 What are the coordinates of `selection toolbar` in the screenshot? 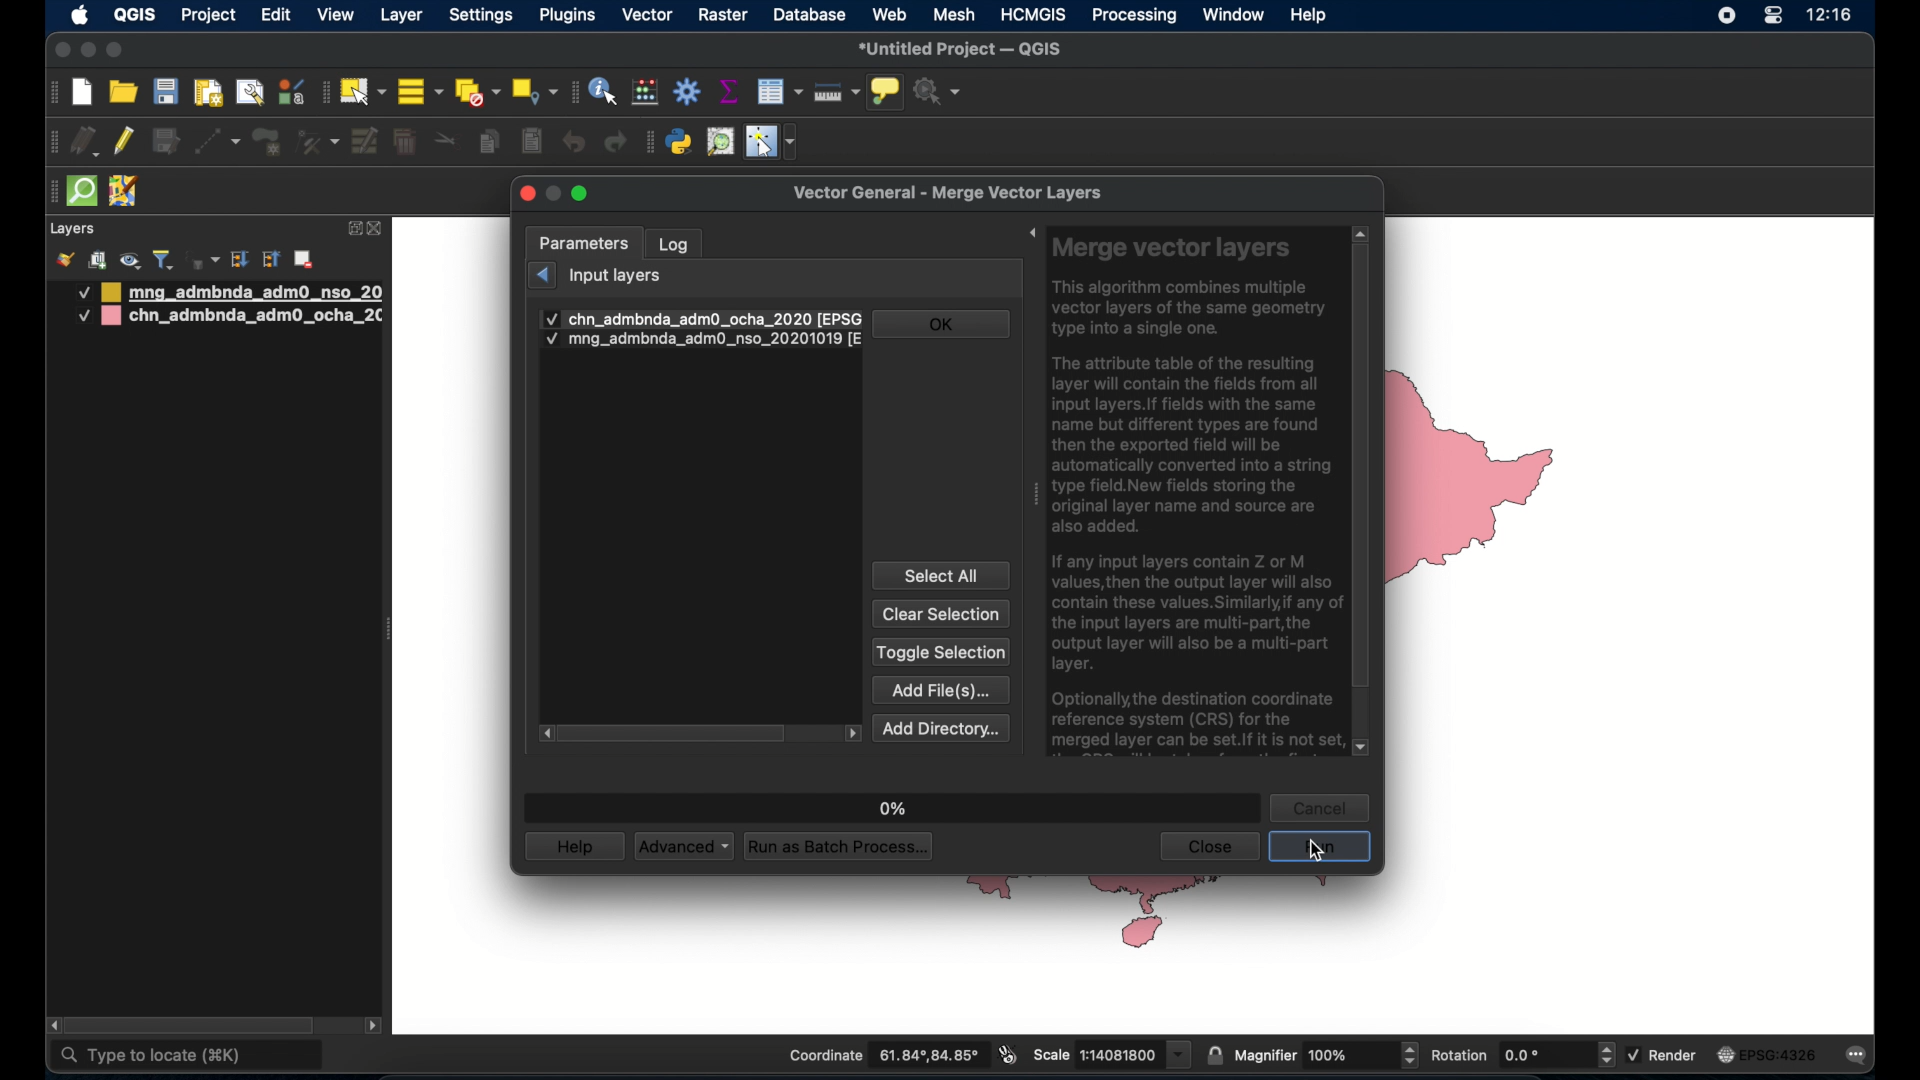 It's located at (323, 92).